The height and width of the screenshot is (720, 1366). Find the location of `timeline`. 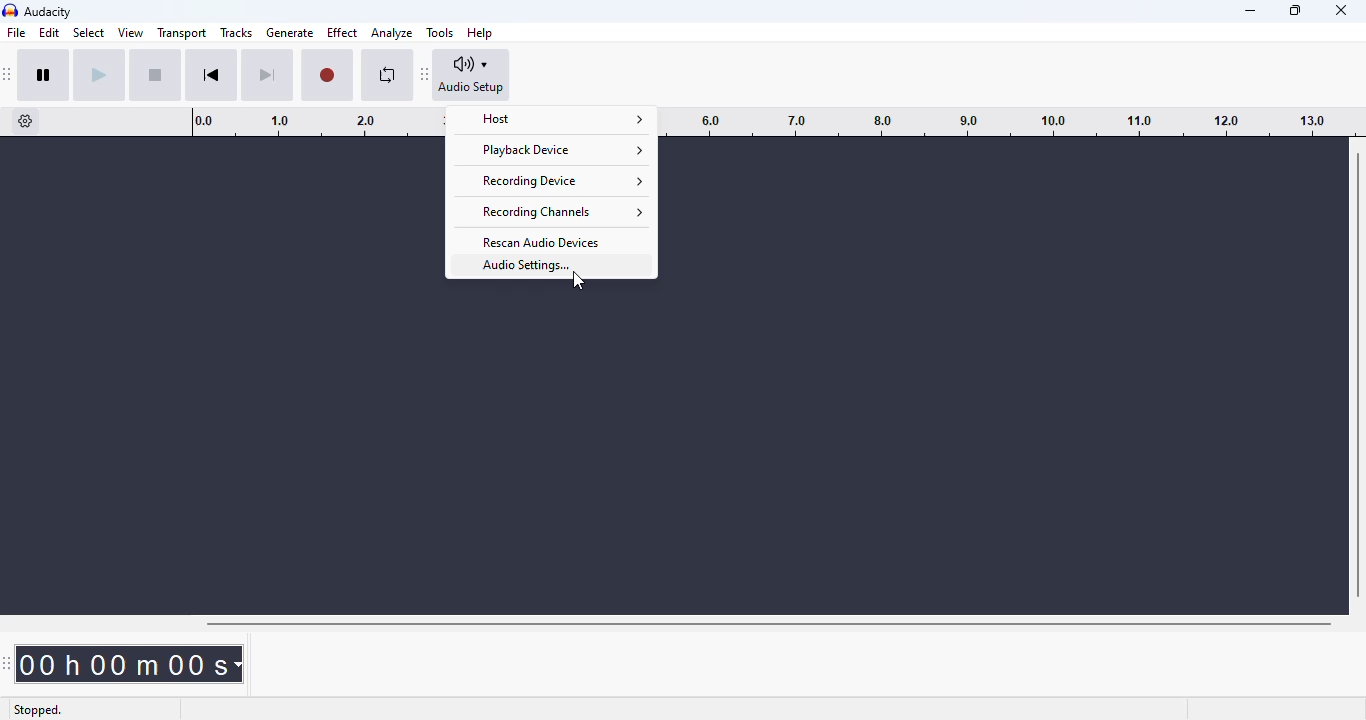

timeline is located at coordinates (1011, 121).